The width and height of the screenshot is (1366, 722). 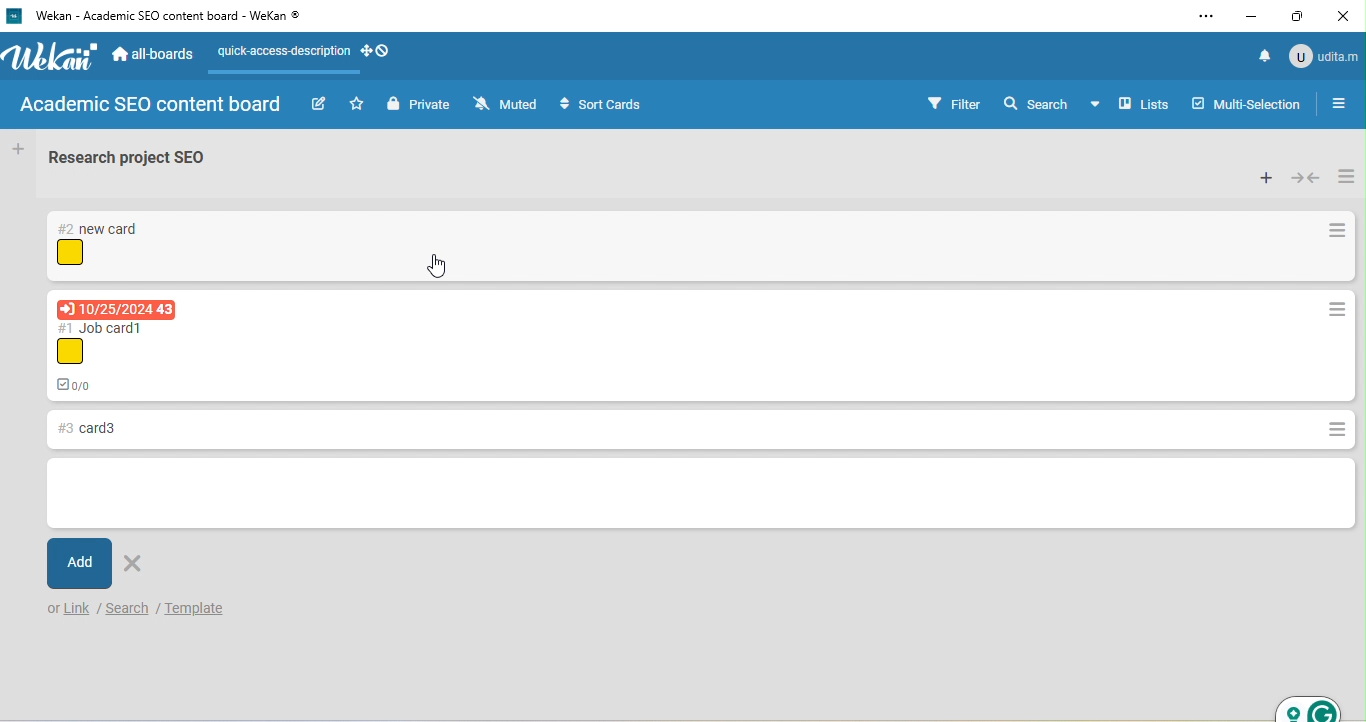 What do you see at coordinates (69, 352) in the screenshot?
I see `icon` at bounding box center [69, 352].